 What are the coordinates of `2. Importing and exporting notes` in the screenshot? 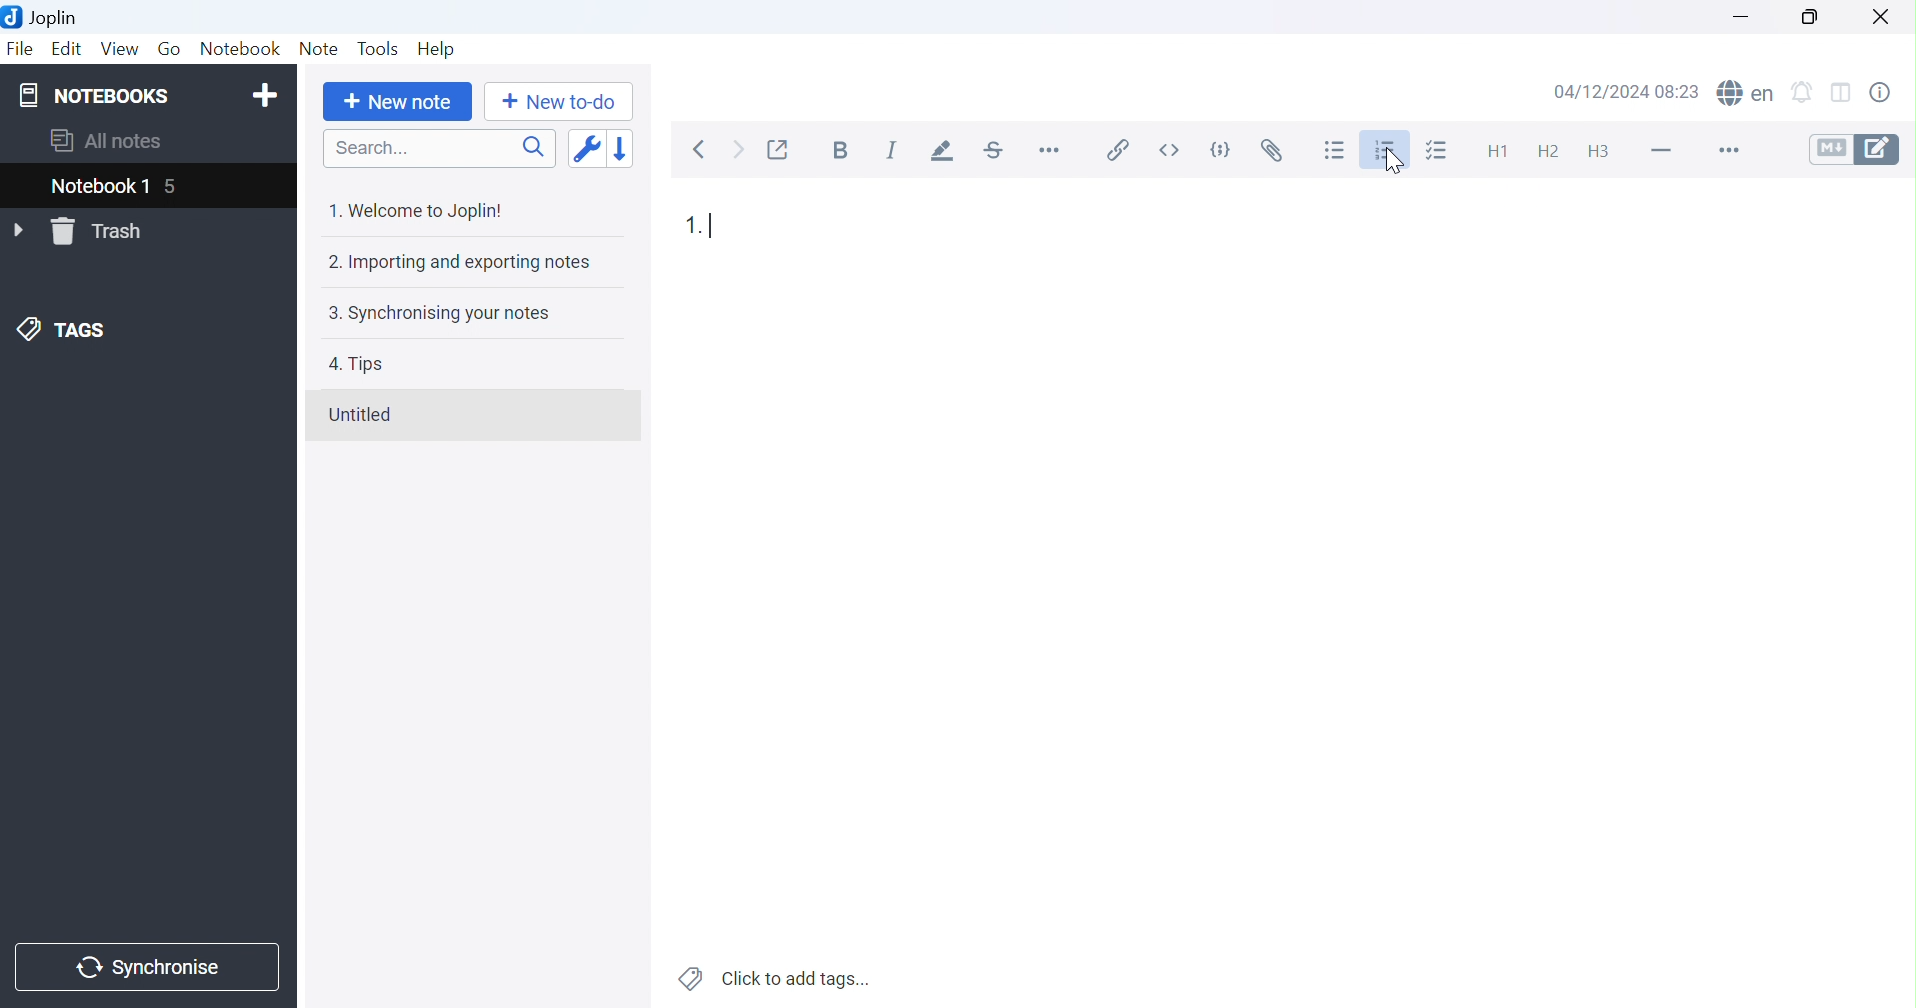 It's located at (457, 262).